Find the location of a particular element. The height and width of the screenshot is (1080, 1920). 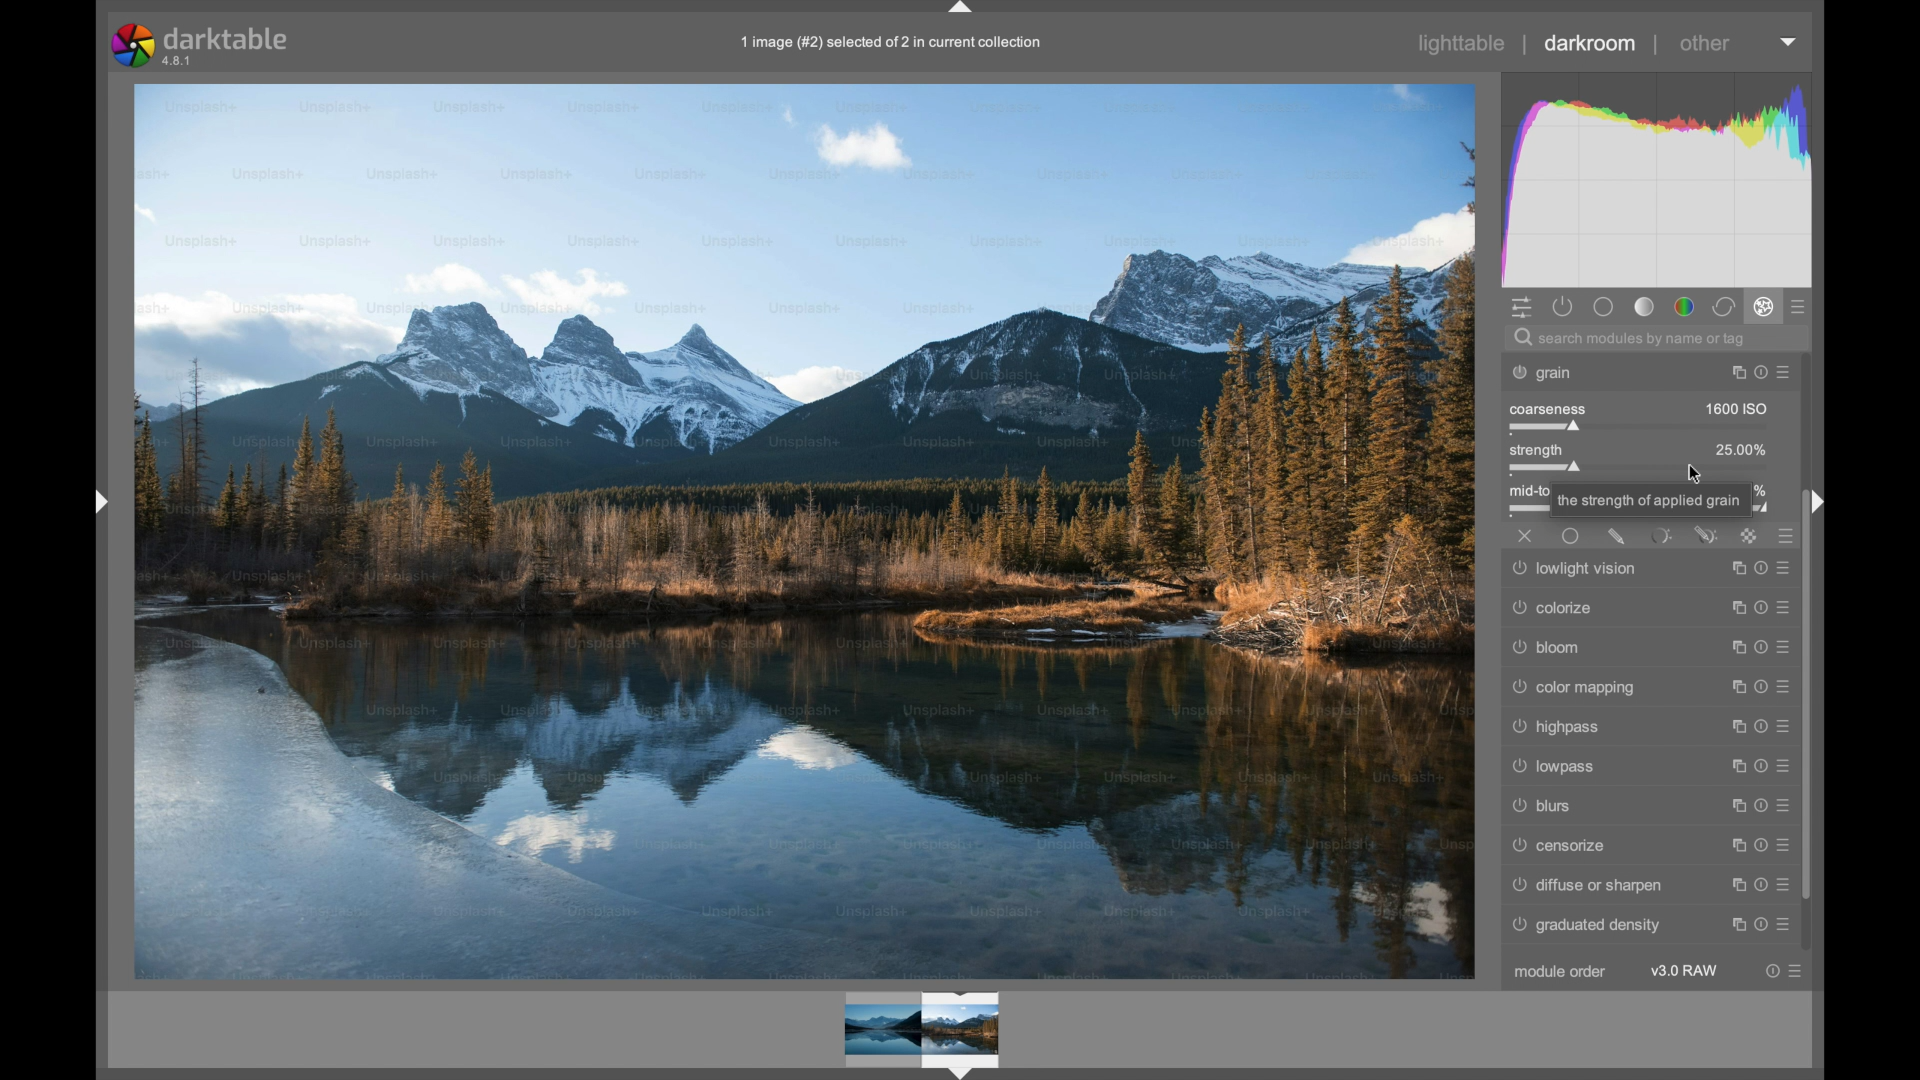

instance is located at coordinates (1733, 371).